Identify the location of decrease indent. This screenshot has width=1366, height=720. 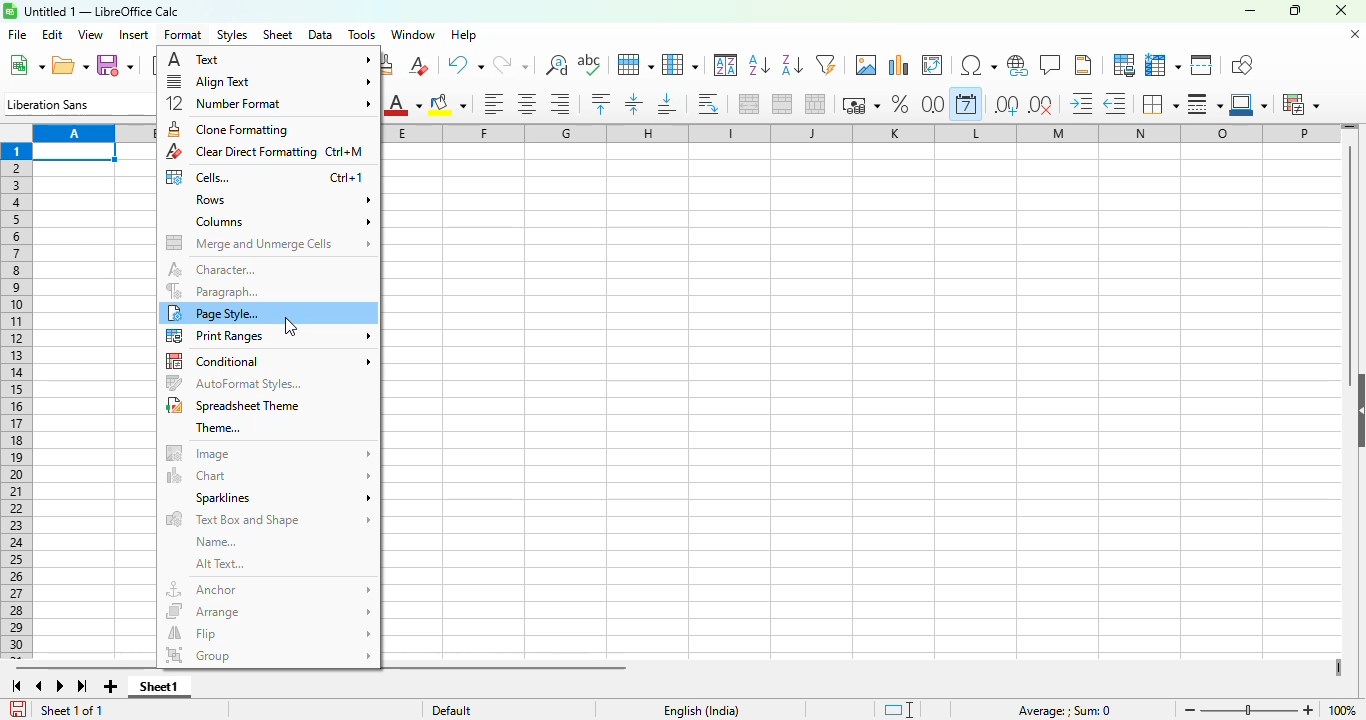
(1115, 104).